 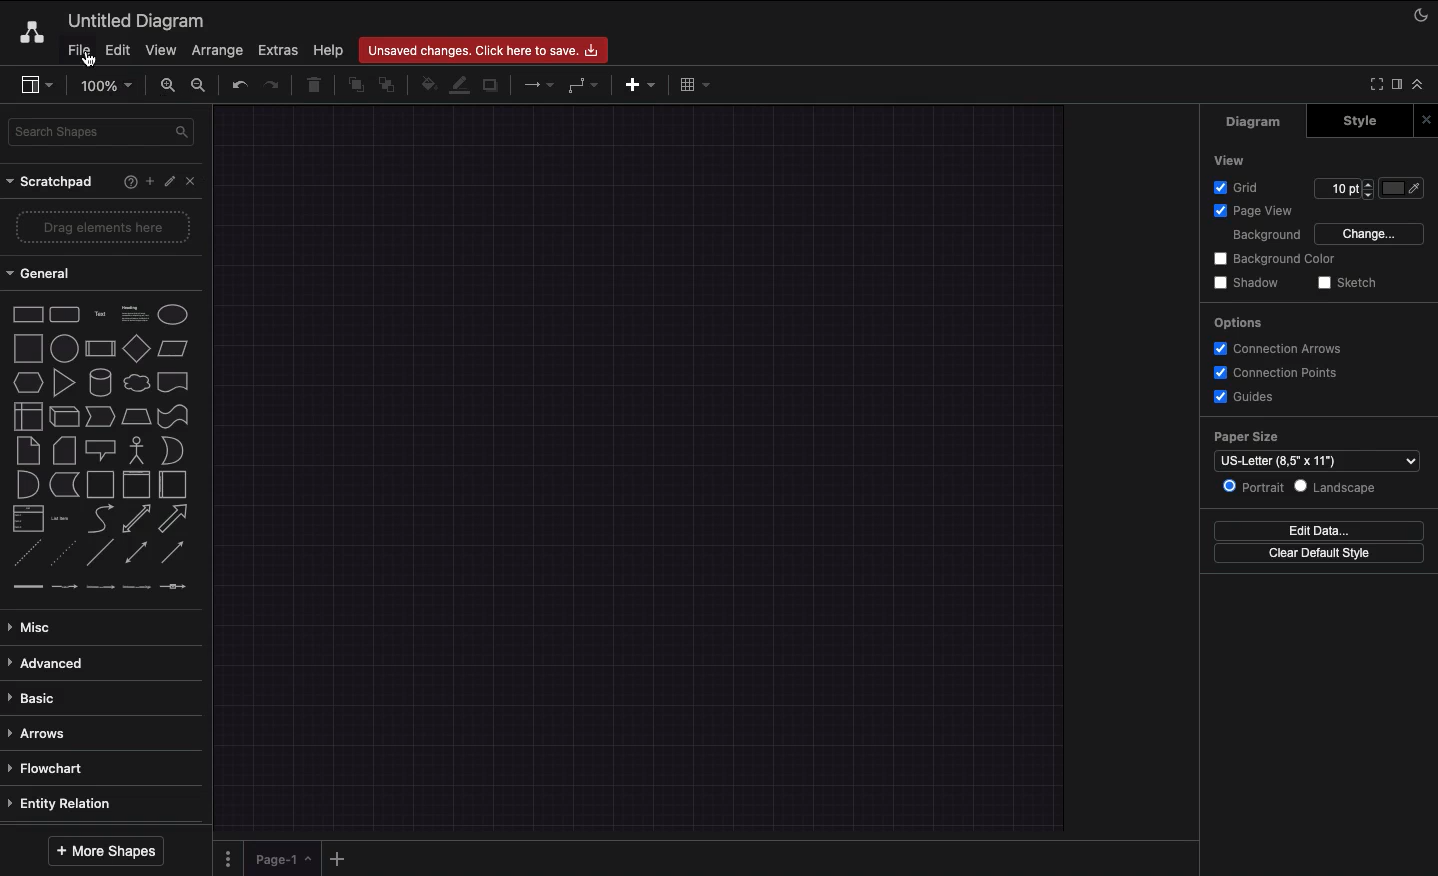 What do you see at coordinates (137, 553) in the screenshot?
I see `Bidirectional connector` at bounding box center [137, 553].